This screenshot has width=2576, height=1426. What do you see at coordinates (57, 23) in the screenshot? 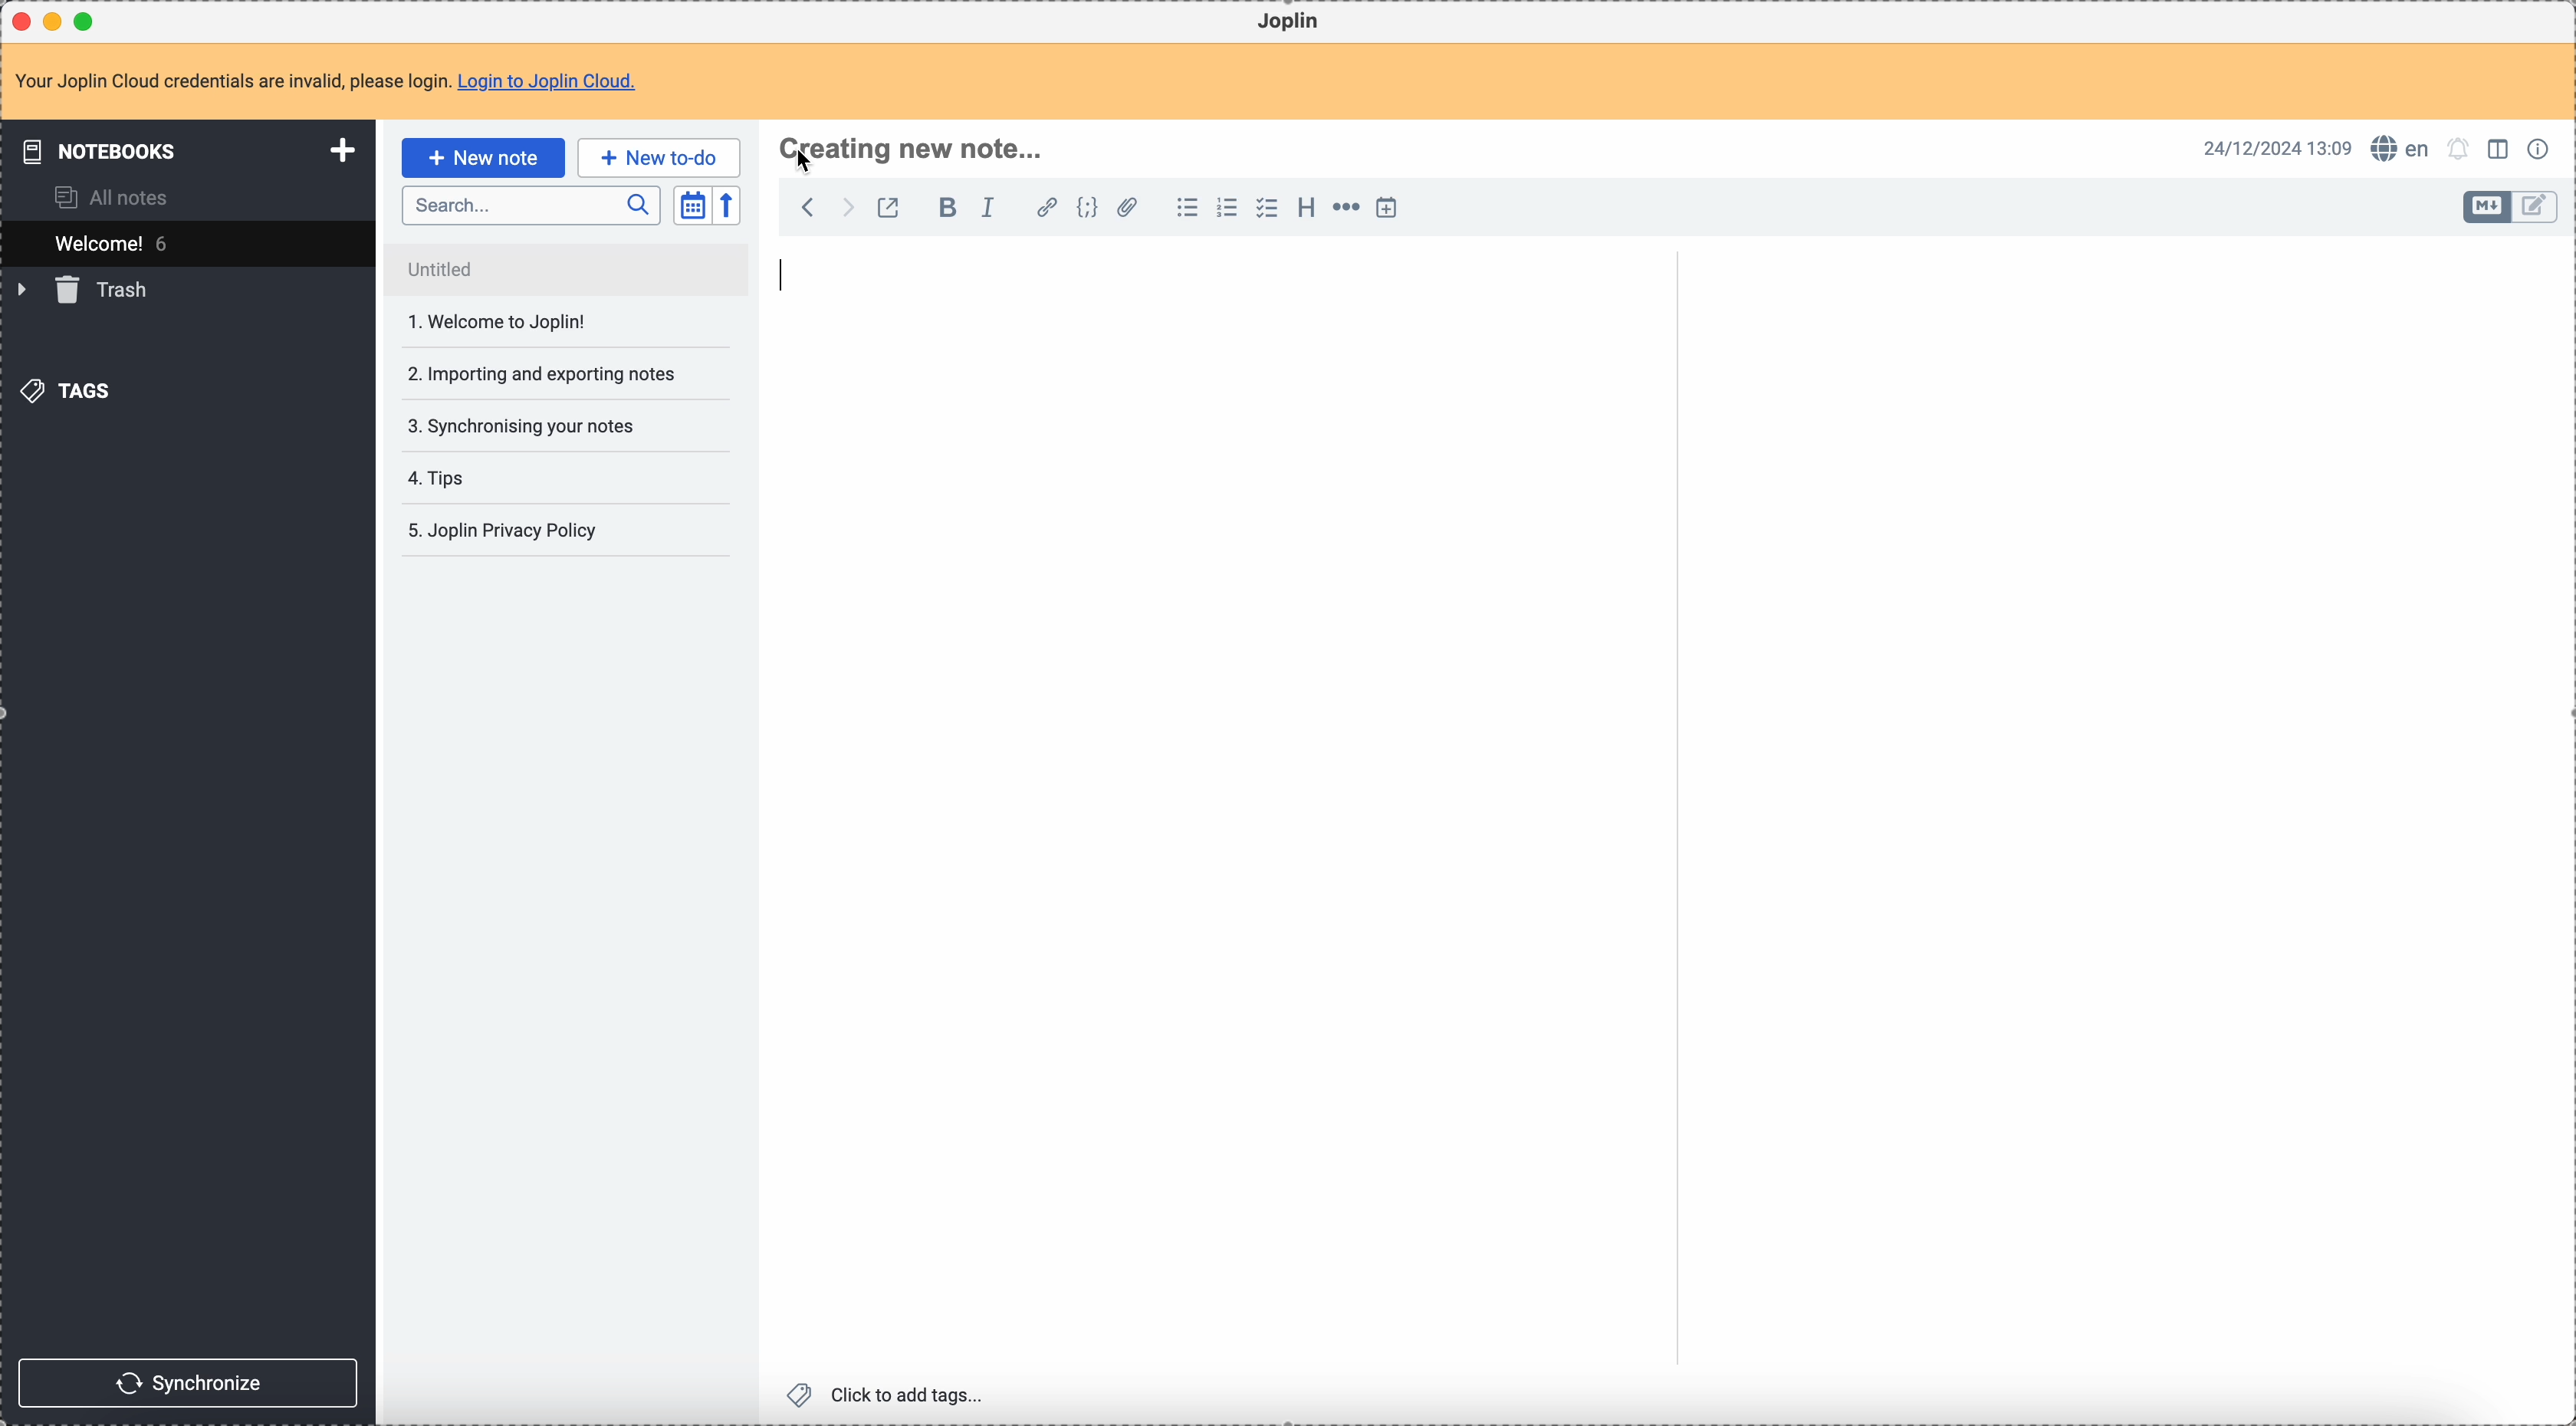
I see `minimize` at bounding box center [57, 23].